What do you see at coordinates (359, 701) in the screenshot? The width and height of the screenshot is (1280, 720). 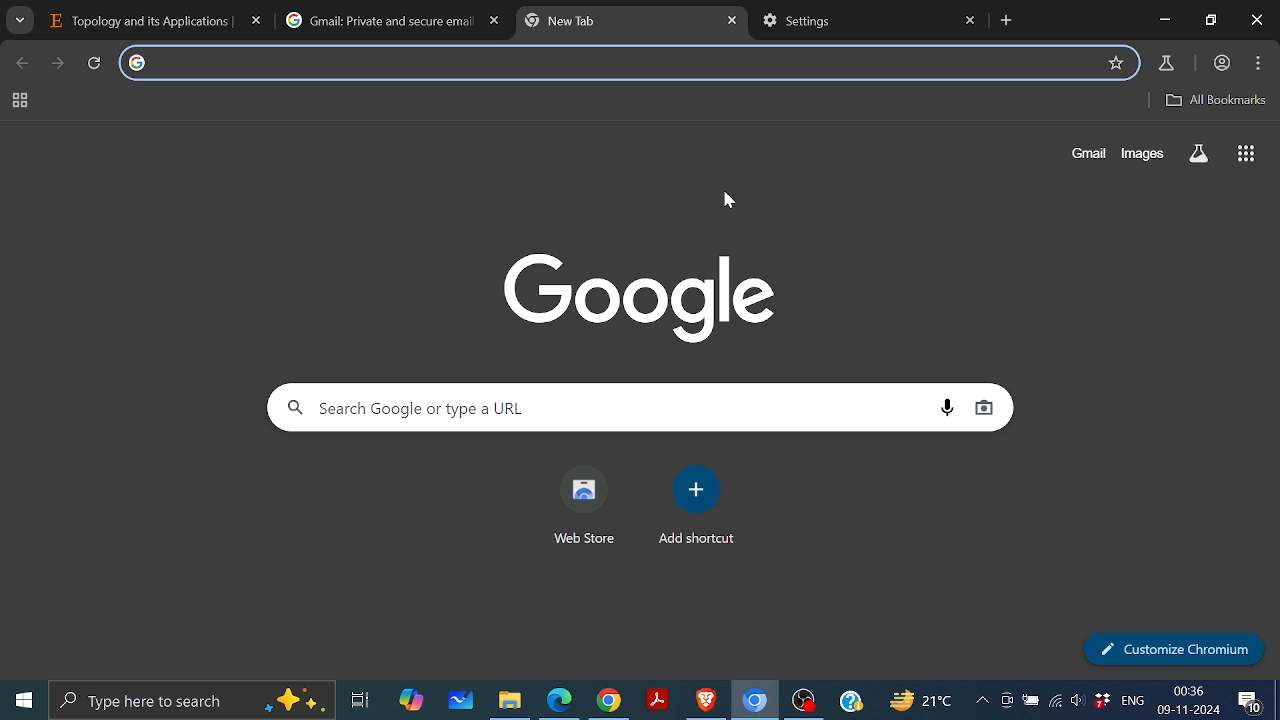 I see `task view` at bounding box center [359, 701].